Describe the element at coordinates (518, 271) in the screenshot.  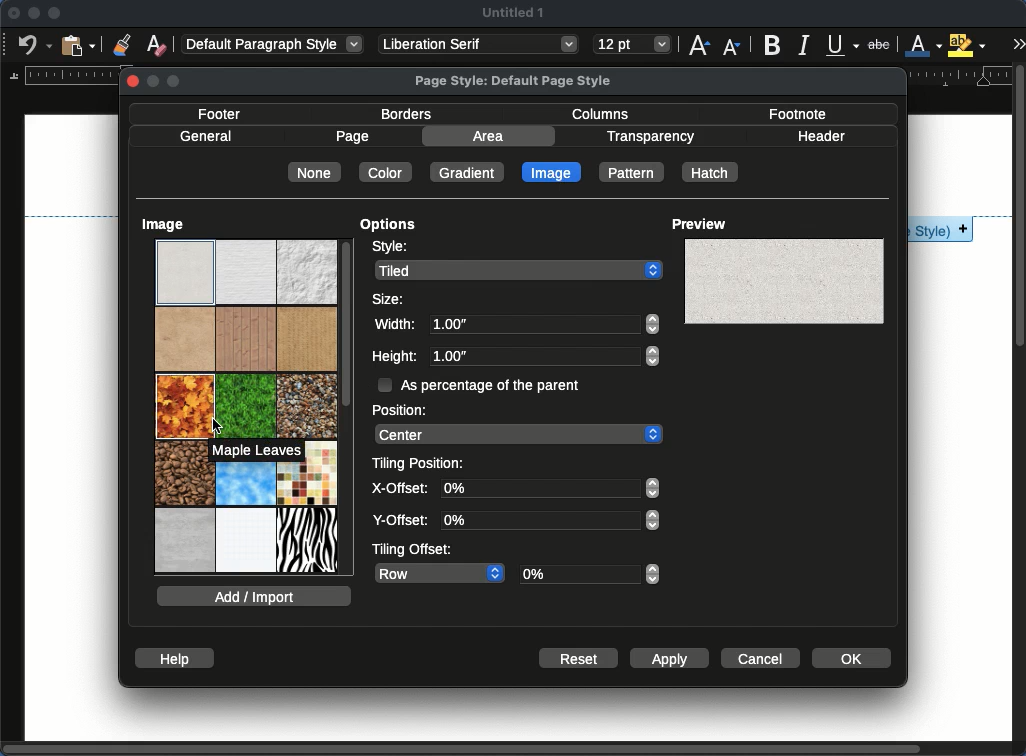
I see `tiled` at that location.